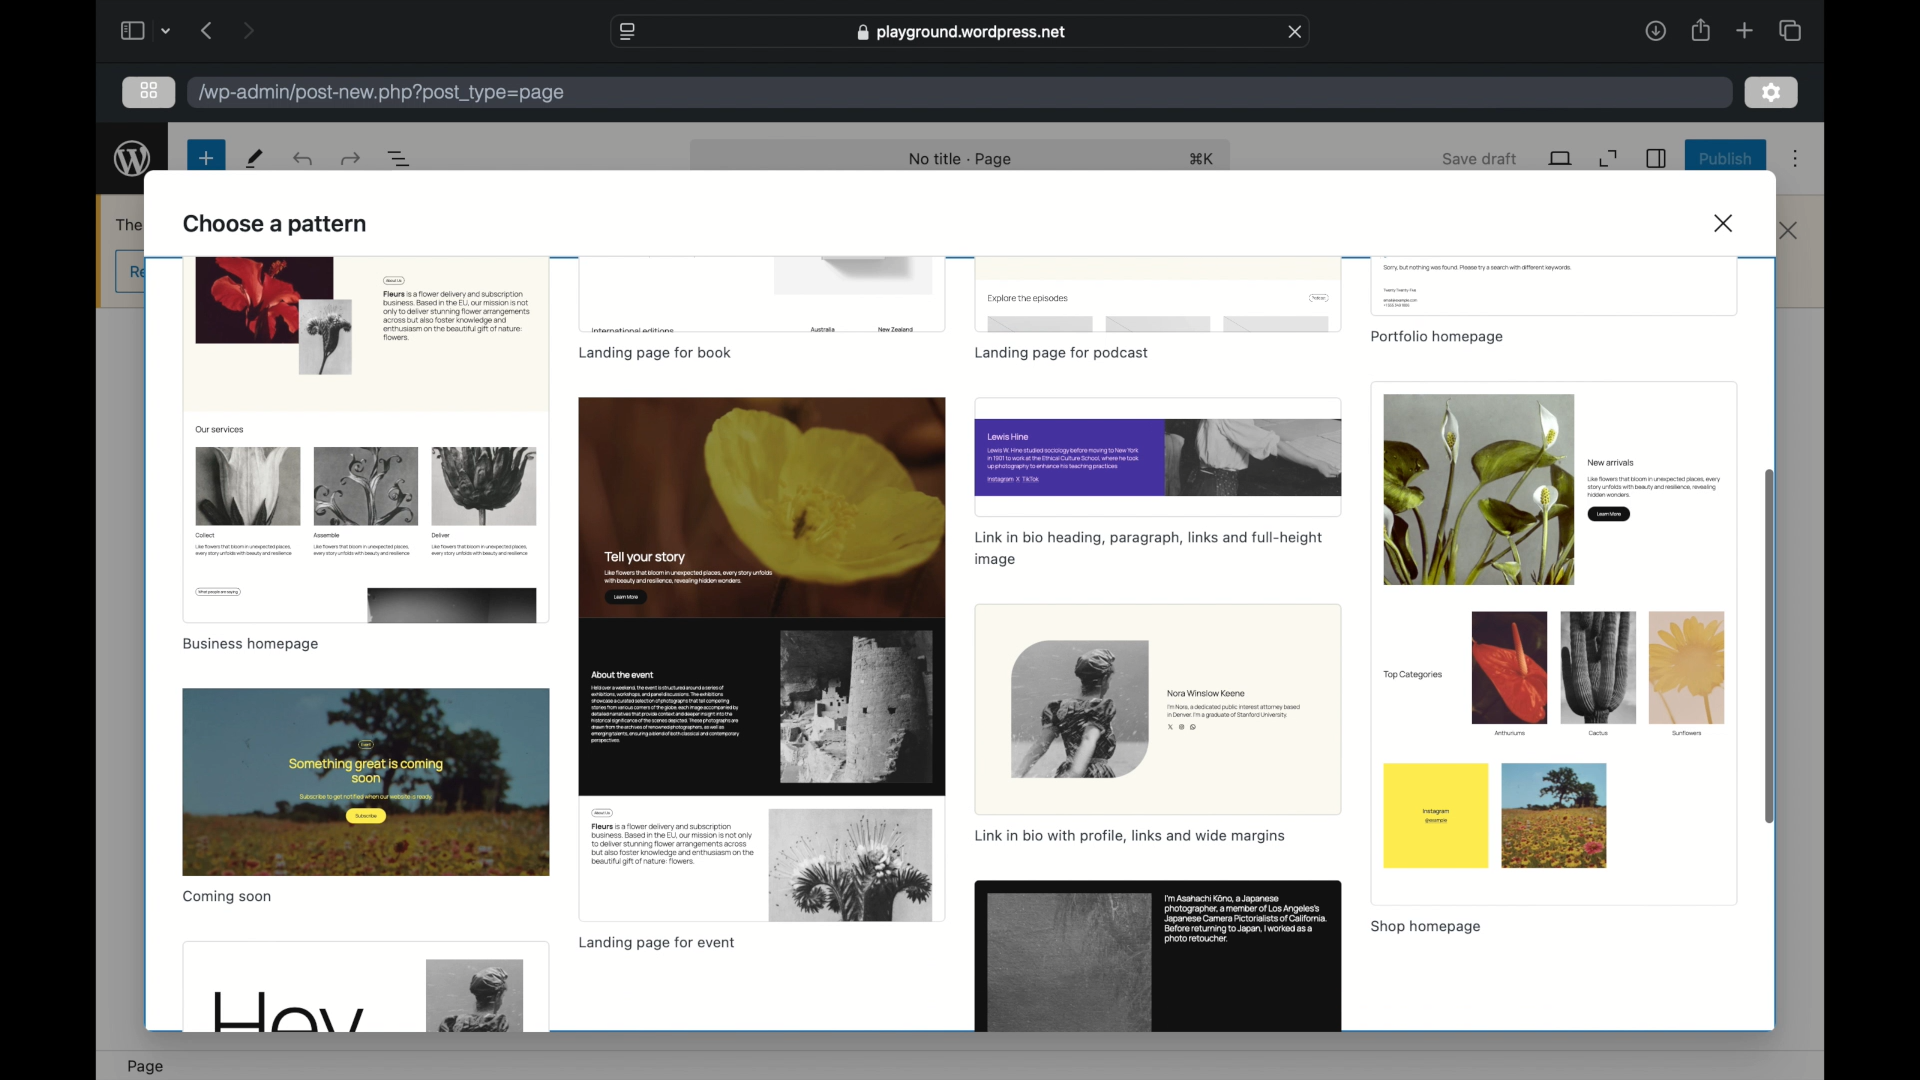 The width and height of the screenshot is (1920, 1080). What do you see at coordinates (130, 30) in the screenshot?
I see `sidebar` at bounding box center [130, 30].